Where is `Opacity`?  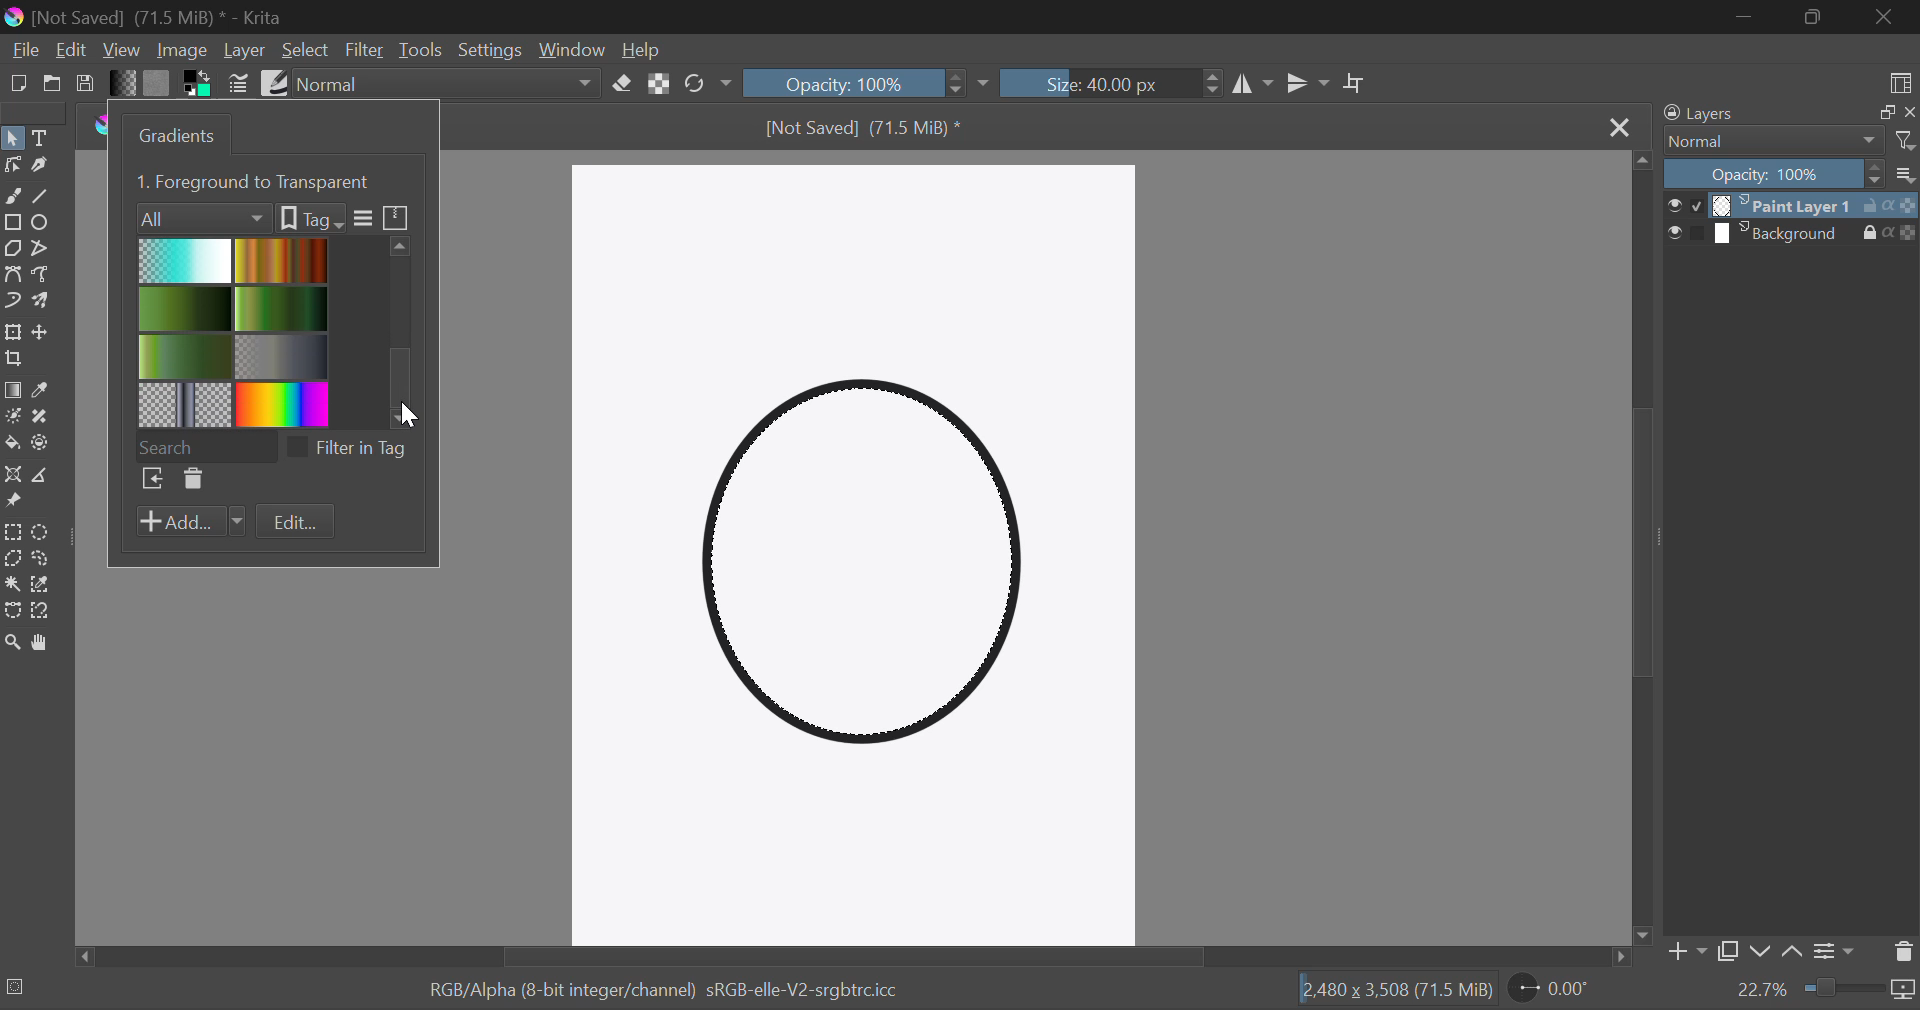 Opacity is located at coordinates (1771, 175).